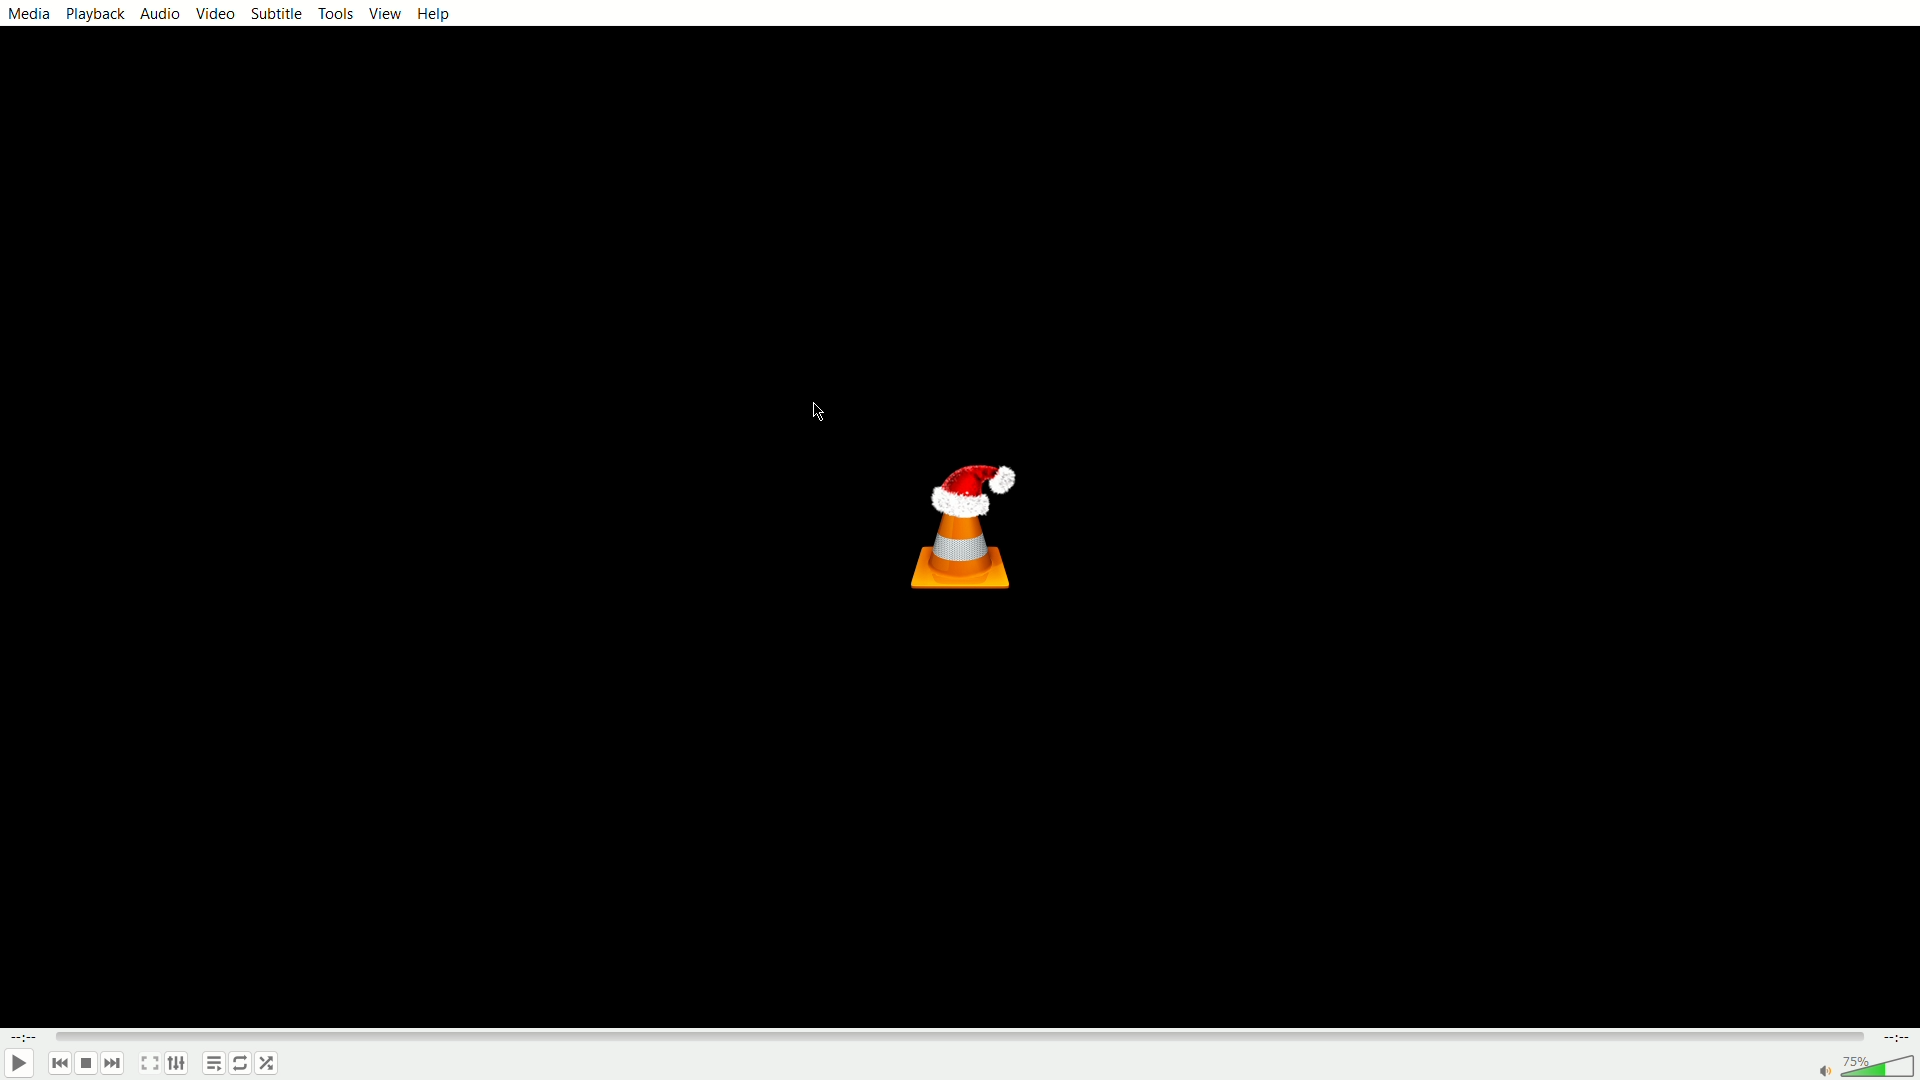  I want to click on play/pause, so click(86, 1064).